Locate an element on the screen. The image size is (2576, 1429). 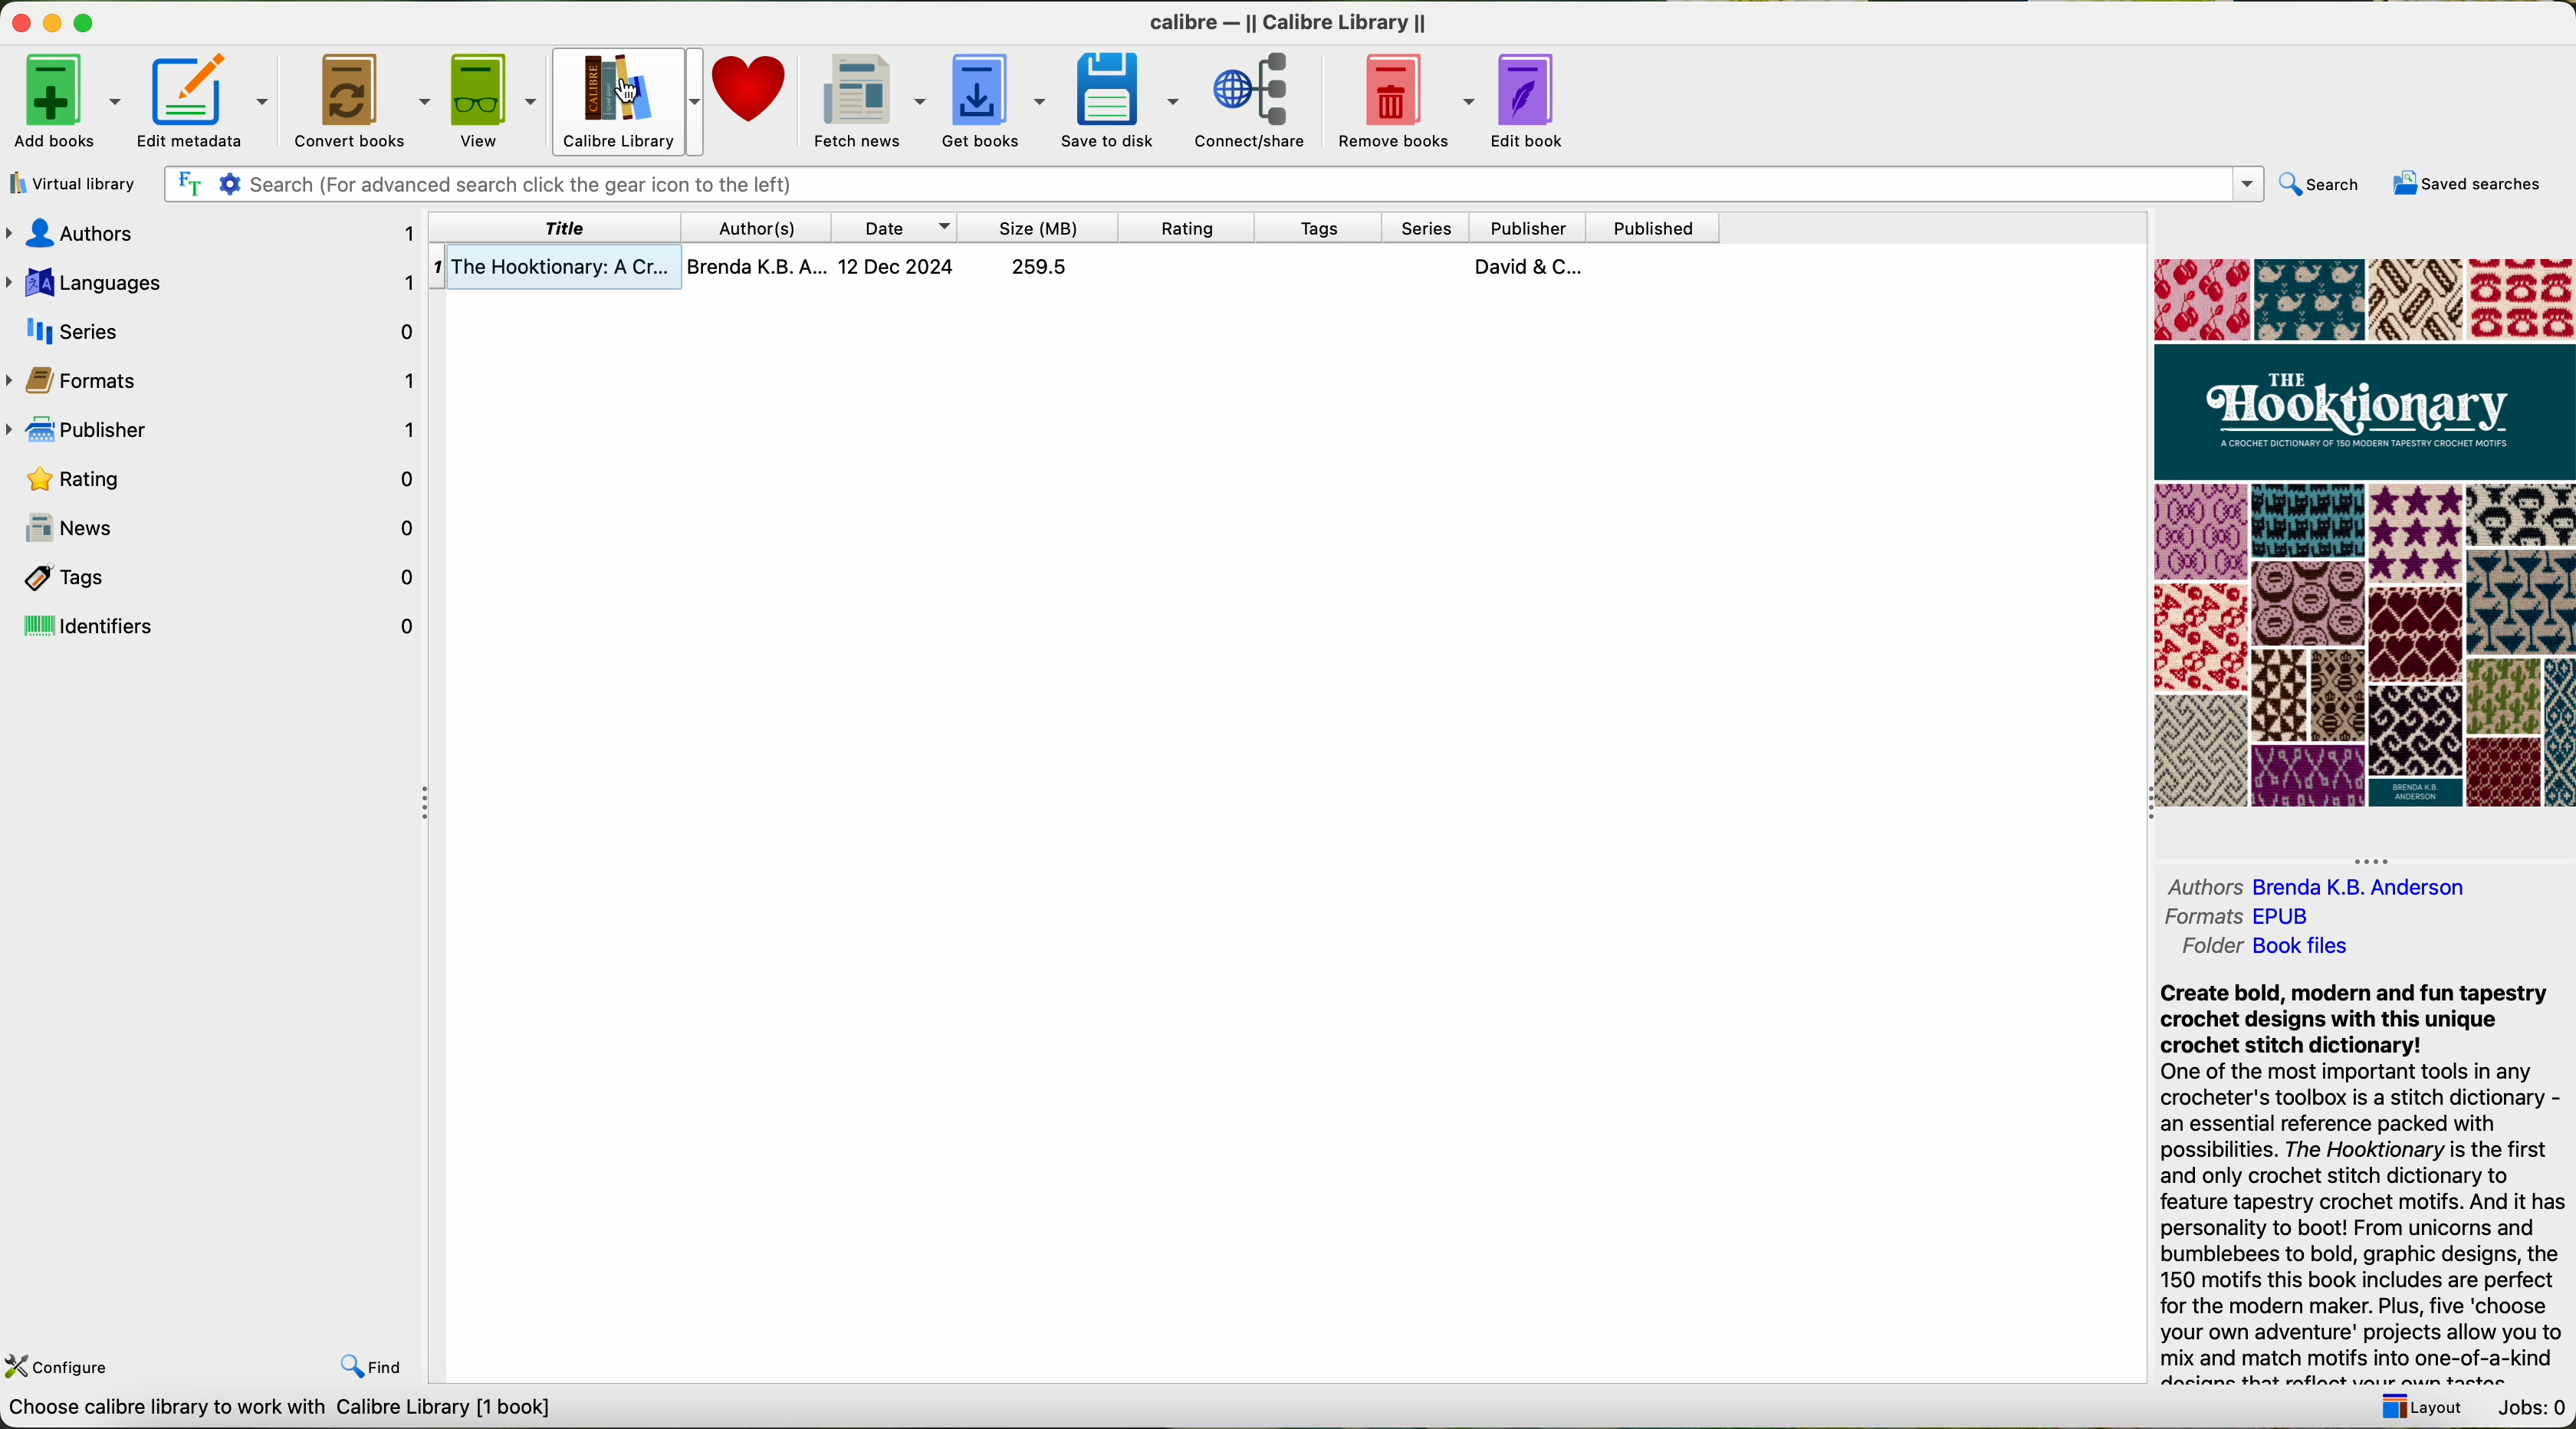
Find the text is located at coordinates (187, 181).